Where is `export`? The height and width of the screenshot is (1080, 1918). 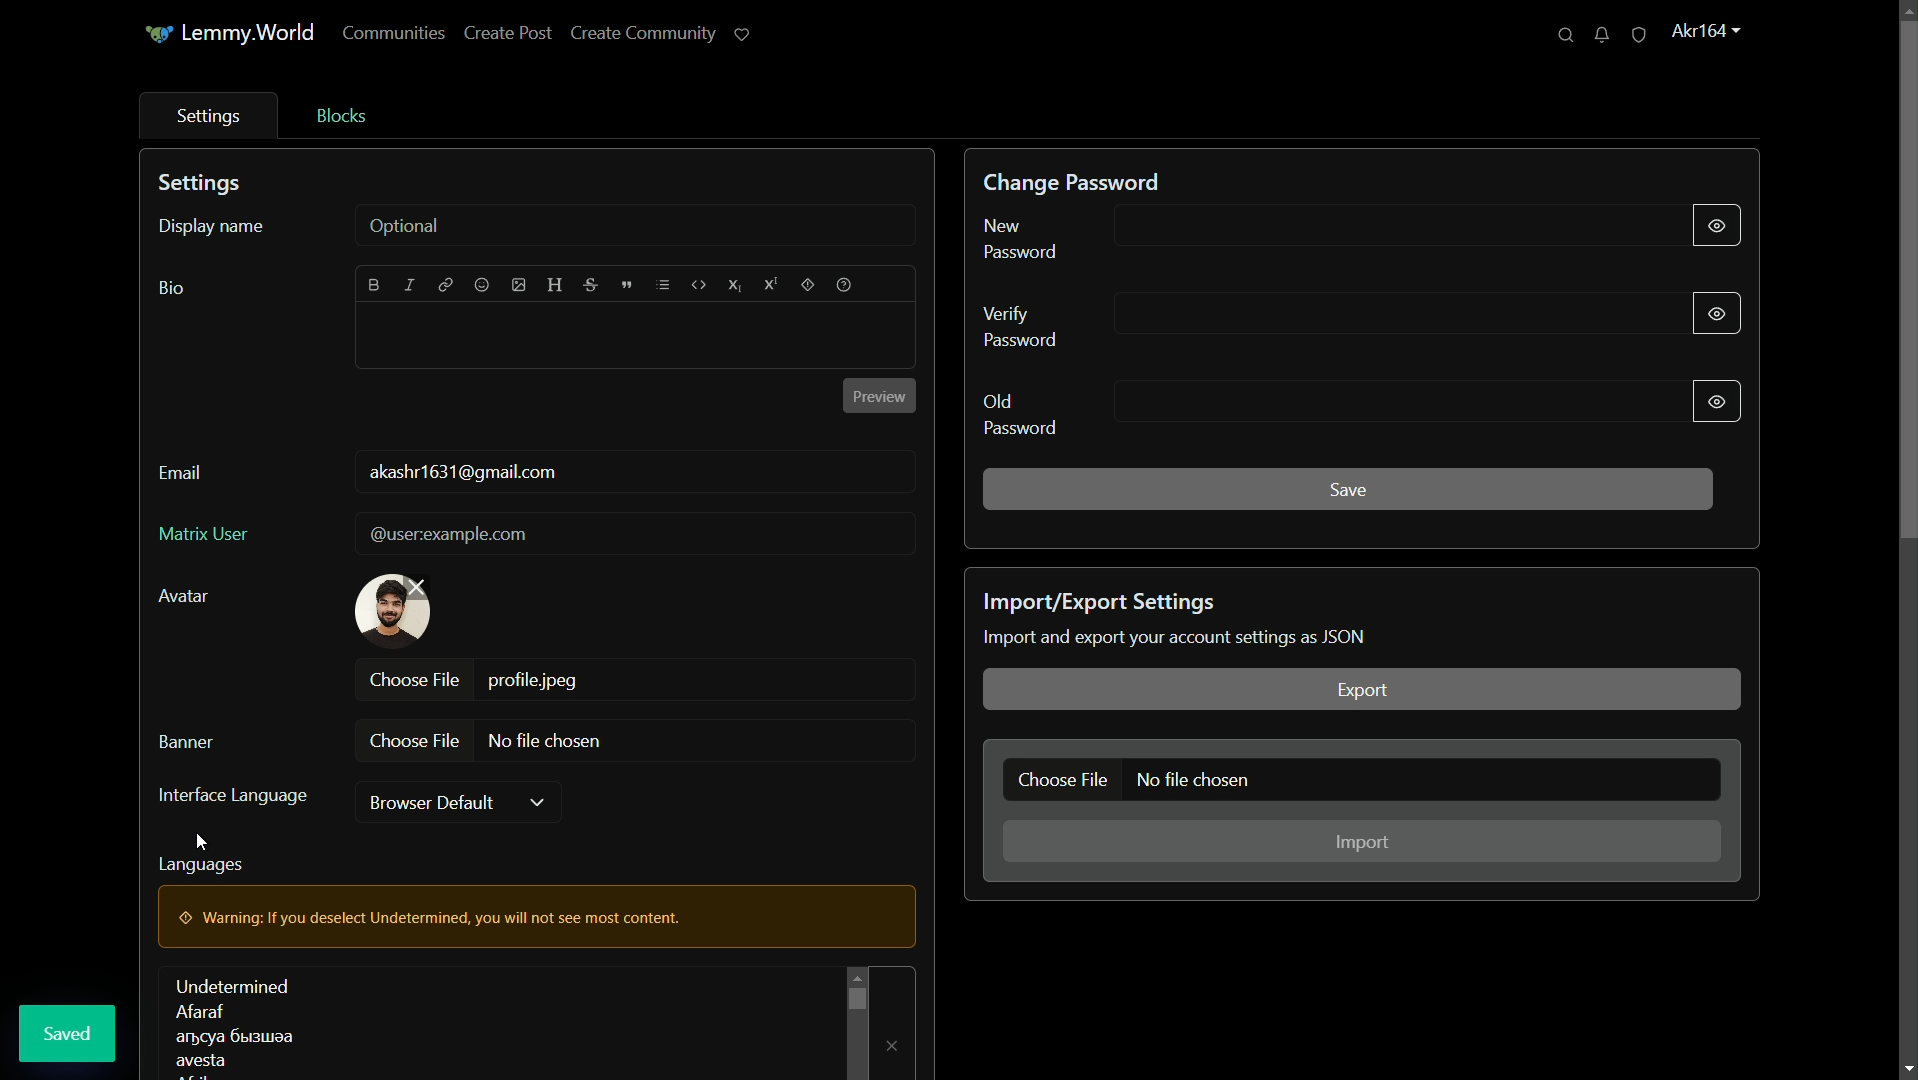
export is located at coordinates (1360, 690).